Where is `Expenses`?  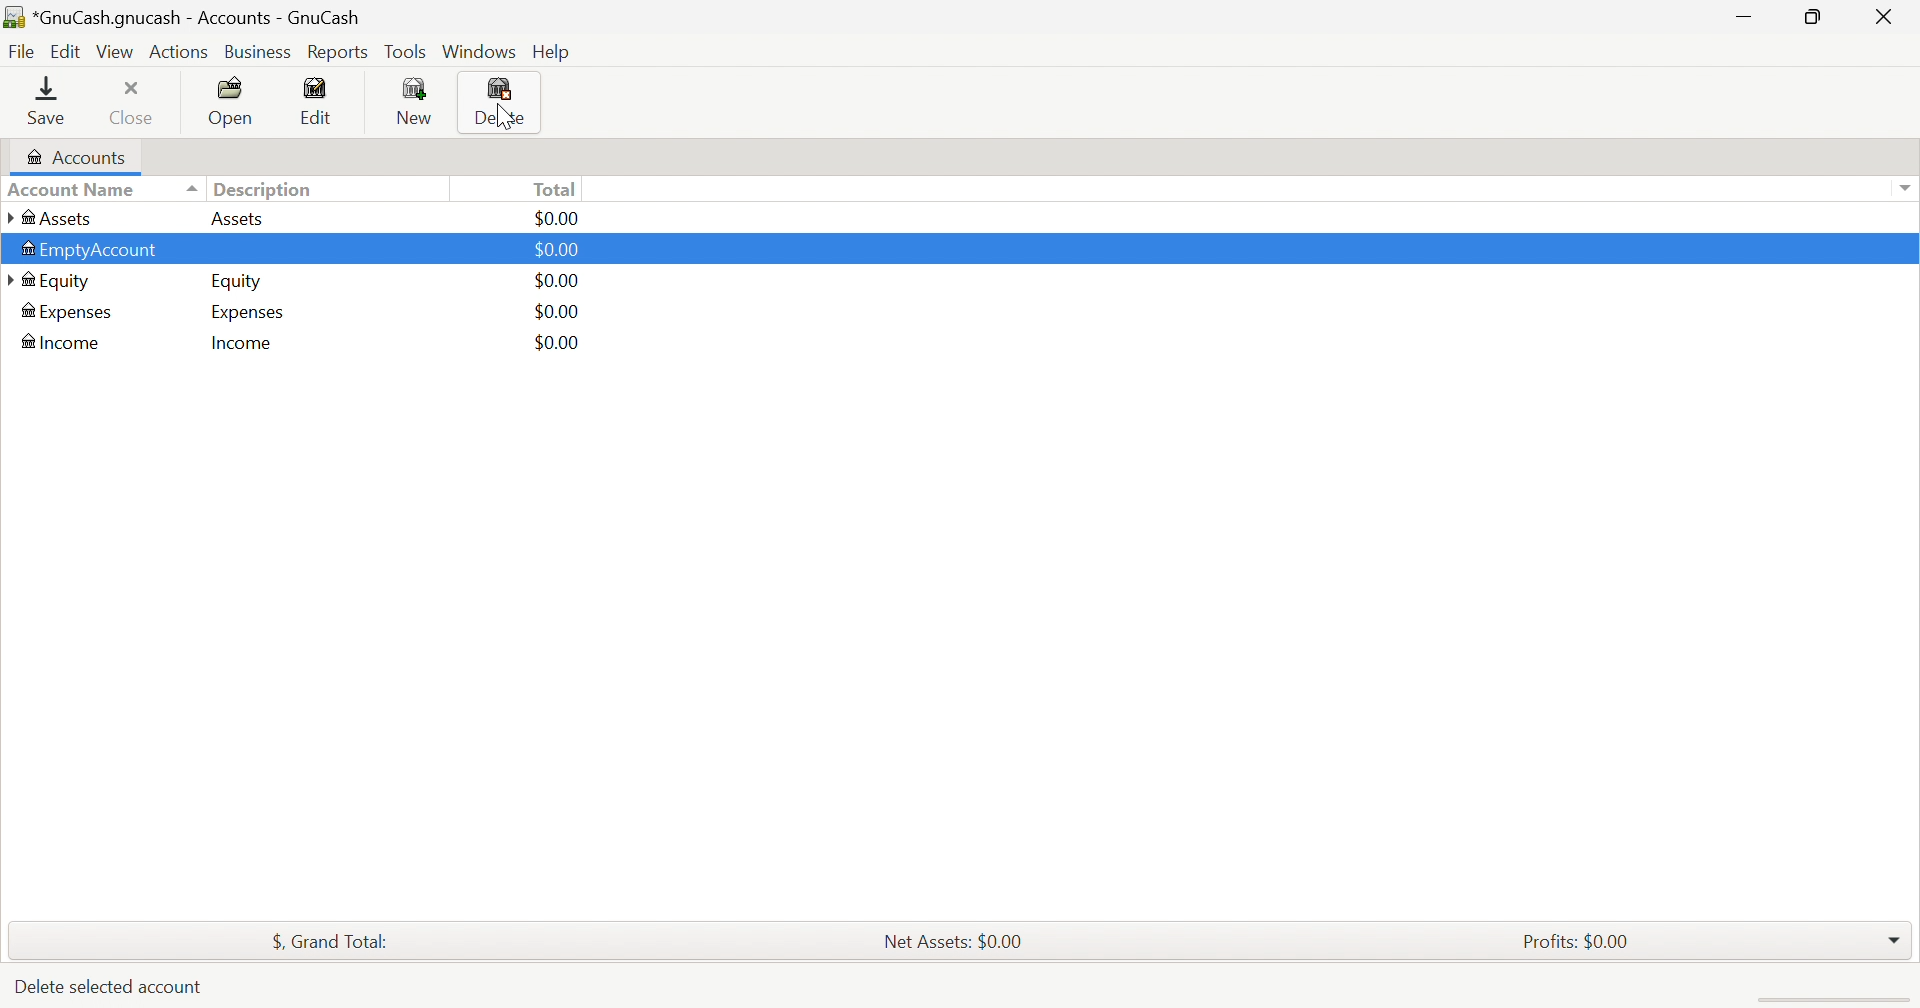
Expenses is located at coordinates (245, 313).